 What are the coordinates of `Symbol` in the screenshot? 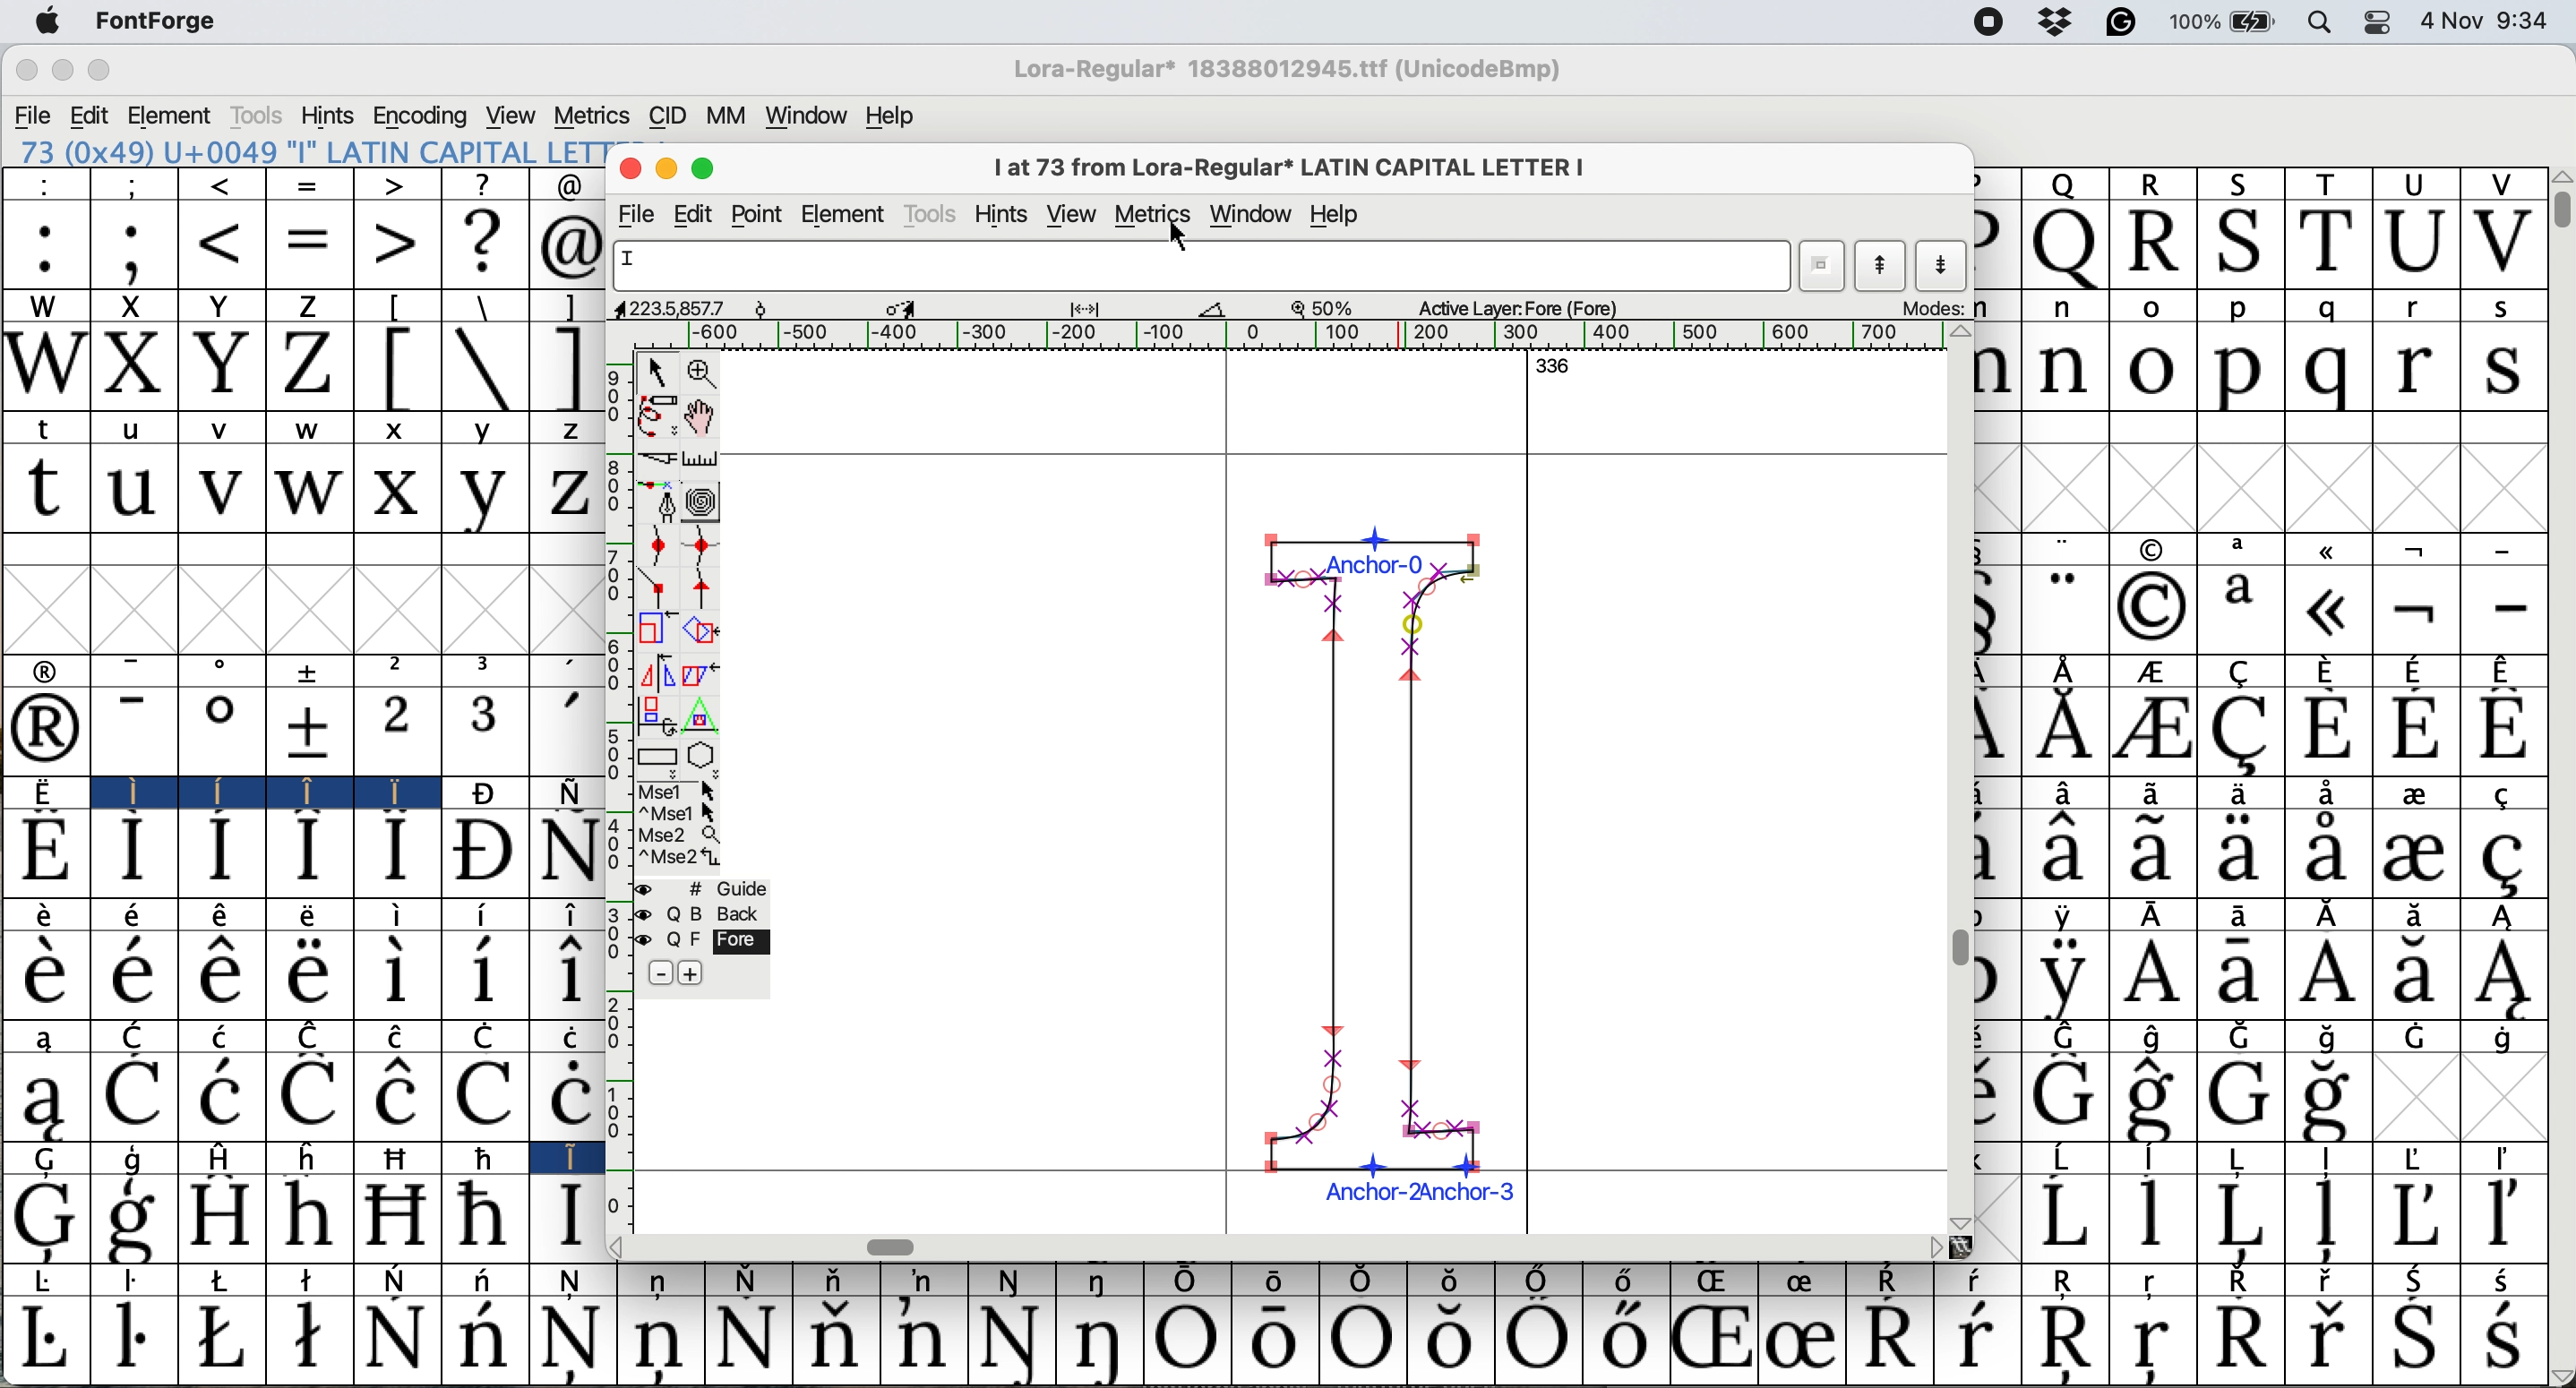 It's located at (925, 1280).